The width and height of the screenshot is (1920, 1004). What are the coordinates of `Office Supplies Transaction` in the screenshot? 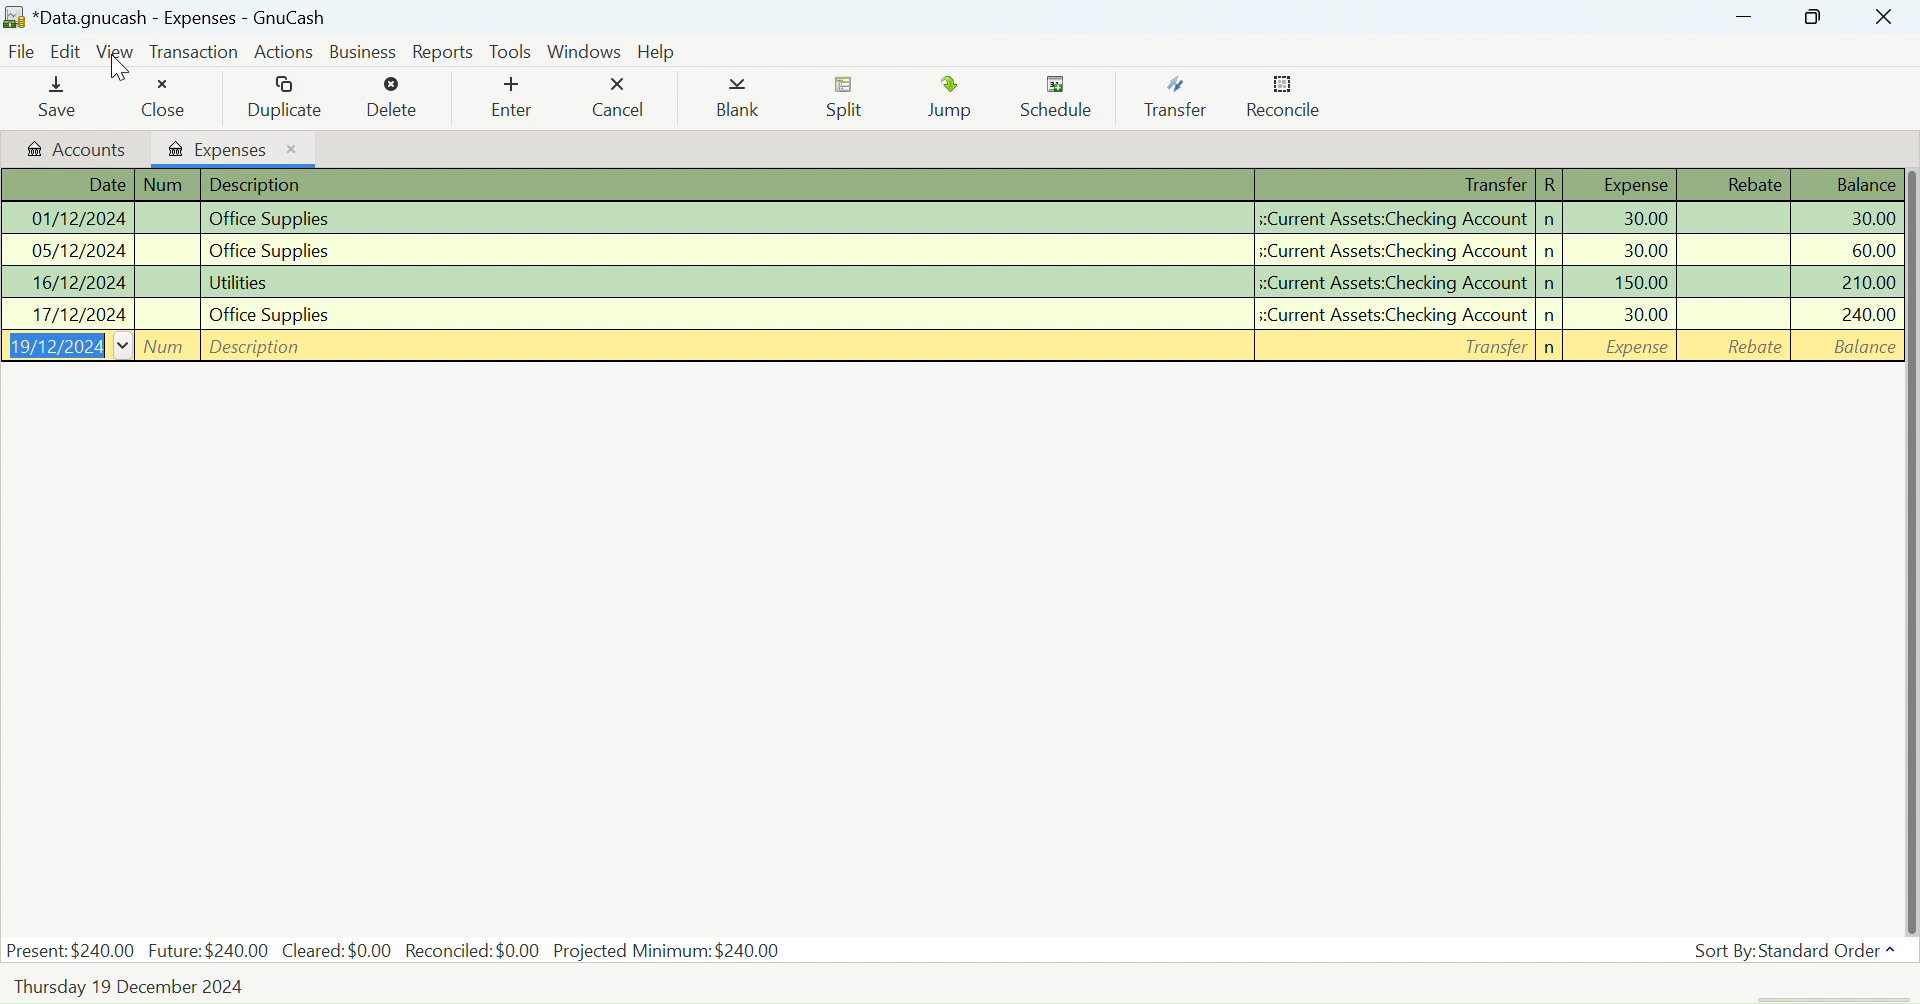 It's located at (948, 313).